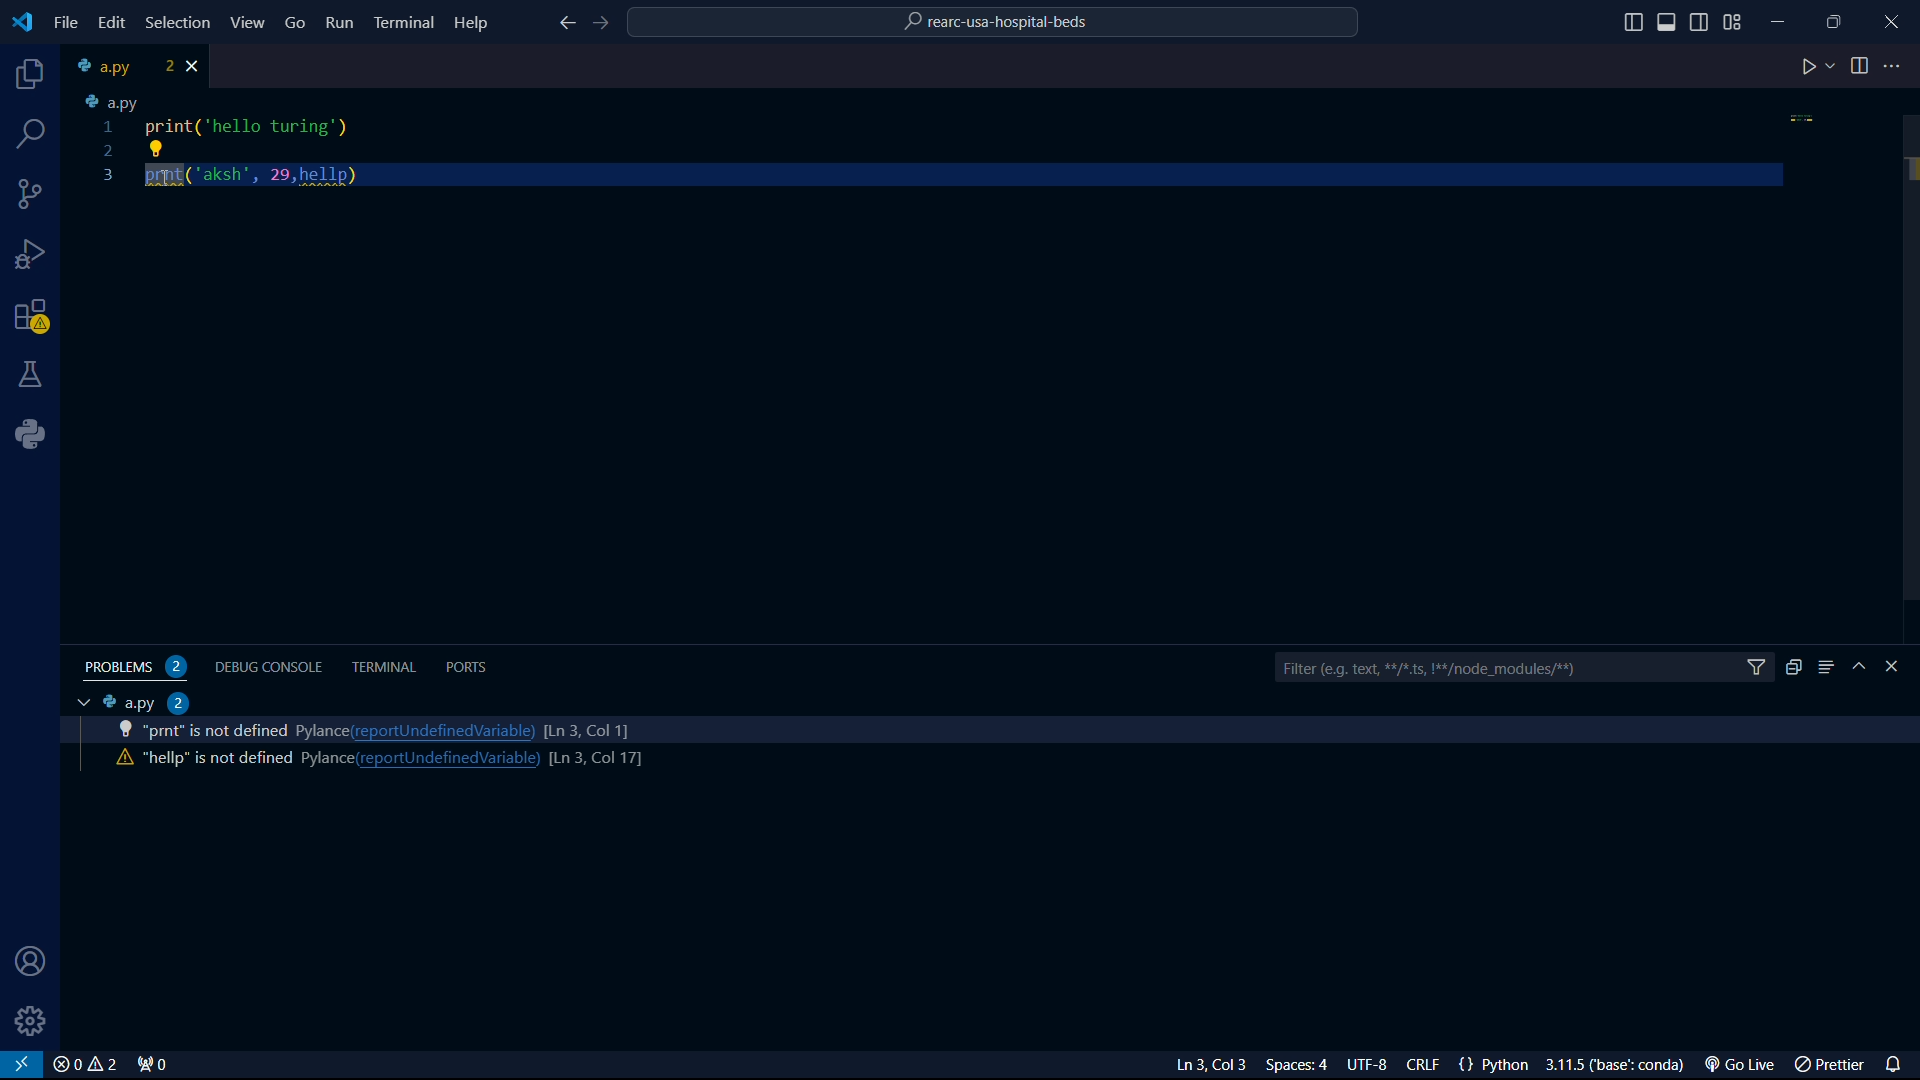 The image size is (1920, 1080). I want to click on cursor, so click(170, 183).